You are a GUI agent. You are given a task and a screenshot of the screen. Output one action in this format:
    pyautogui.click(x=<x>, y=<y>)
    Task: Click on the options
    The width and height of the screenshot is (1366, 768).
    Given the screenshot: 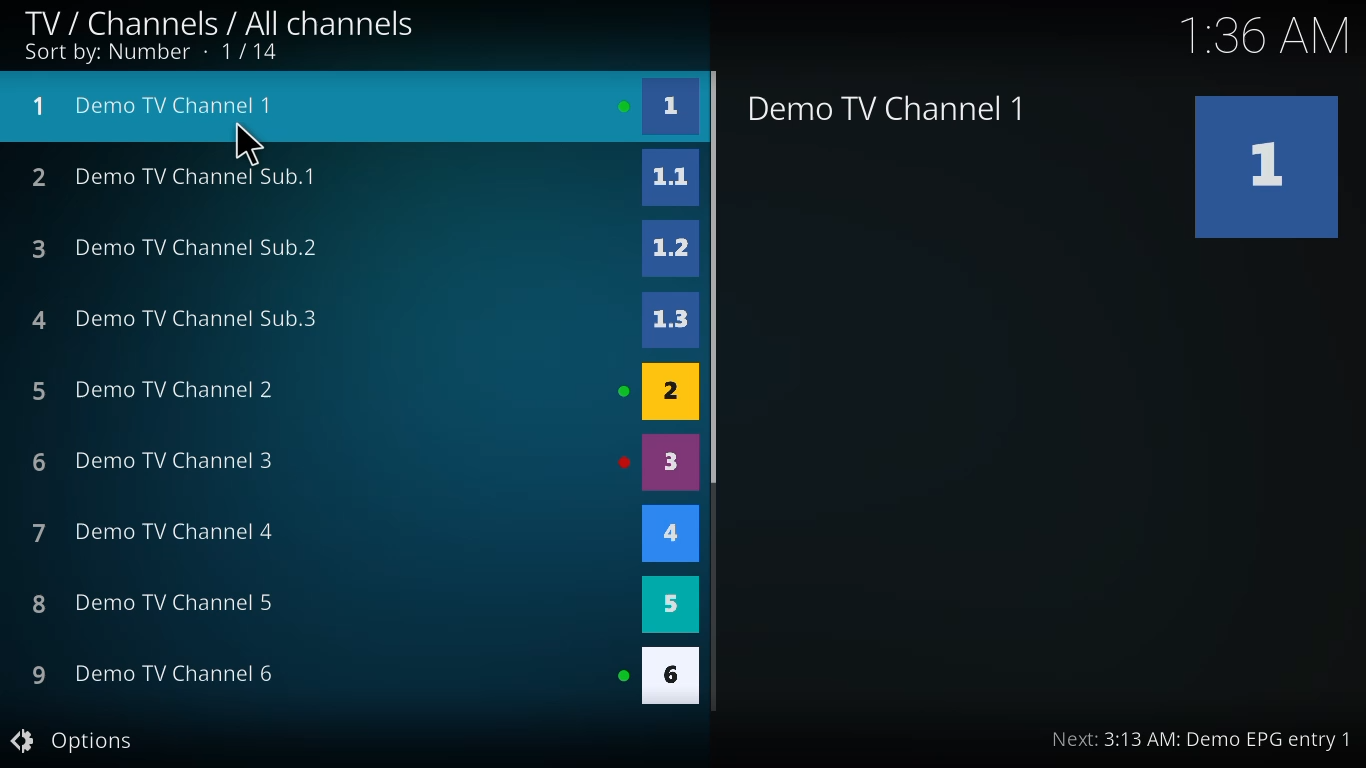 What is the action you would take?
    pyautogui.click(x=75, y=740)
    